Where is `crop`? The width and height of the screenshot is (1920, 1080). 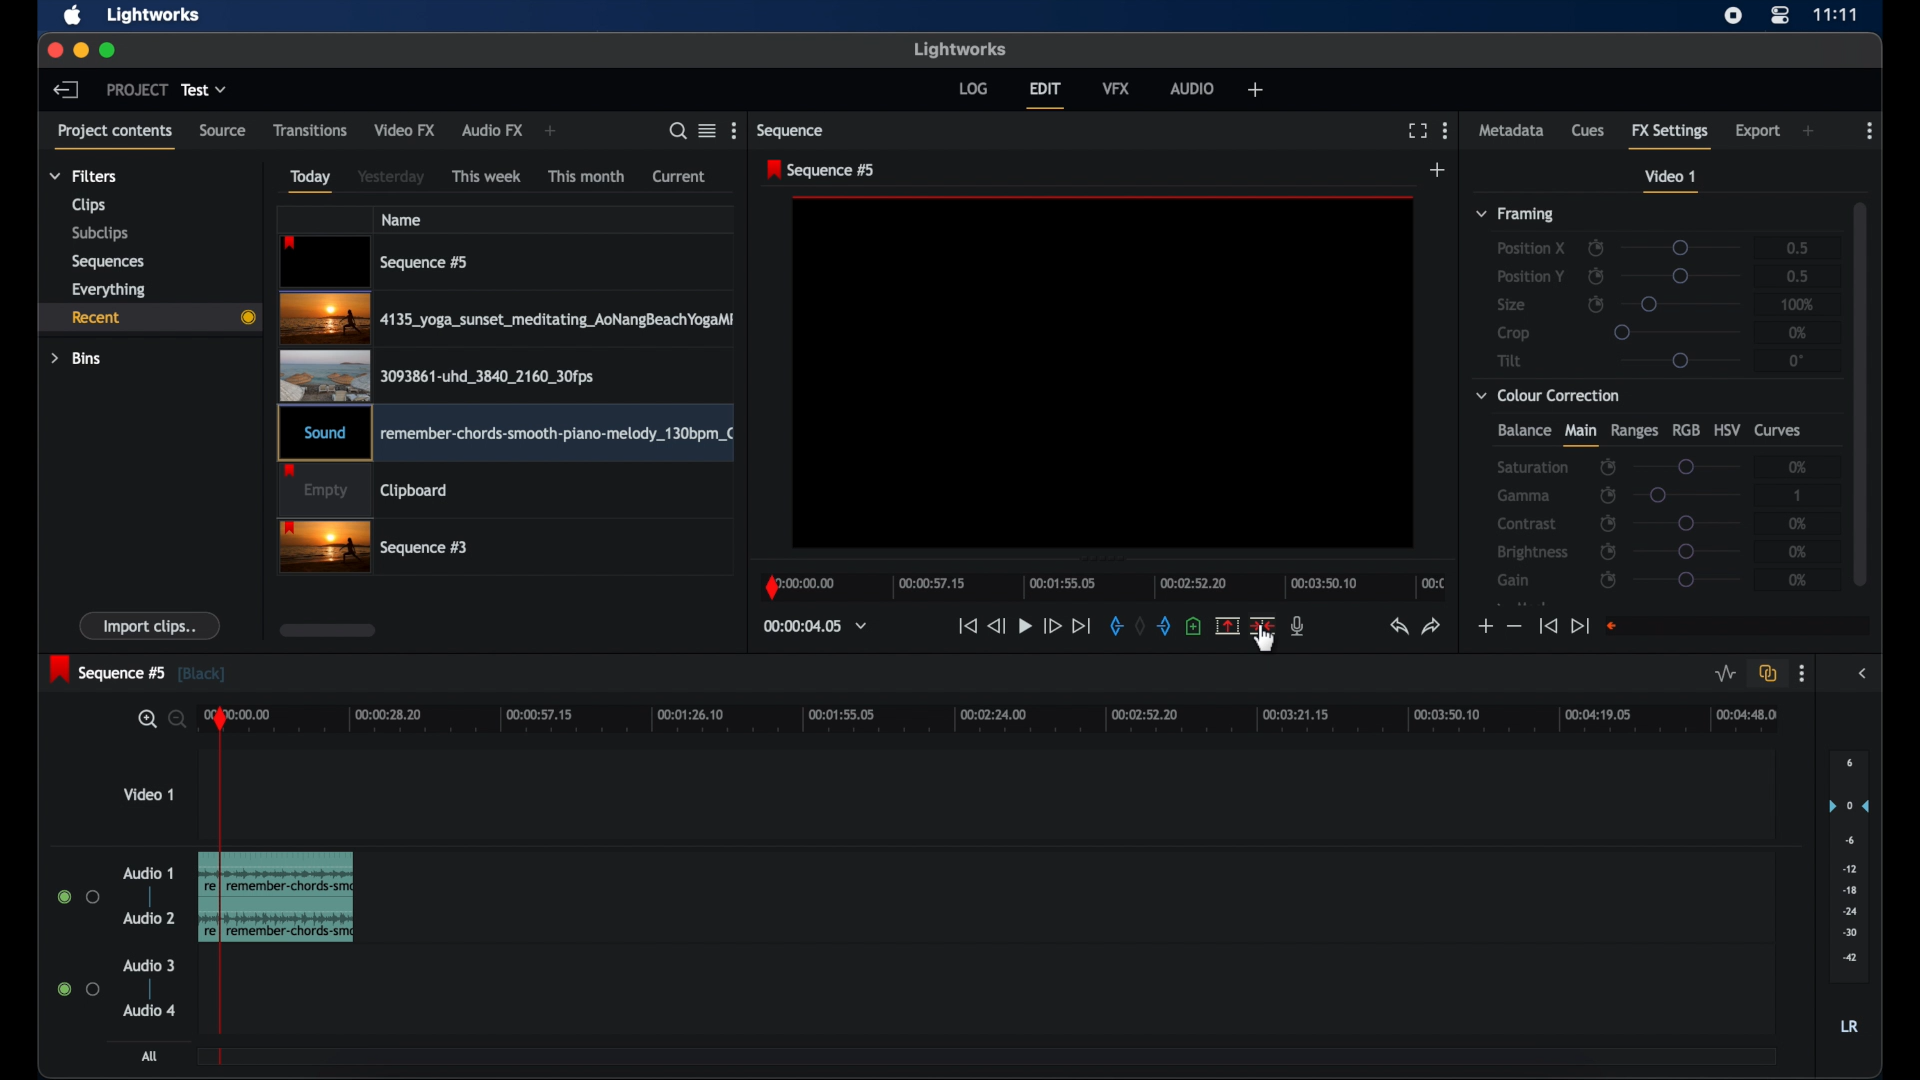
crop is located at coordinates (1514, 333).